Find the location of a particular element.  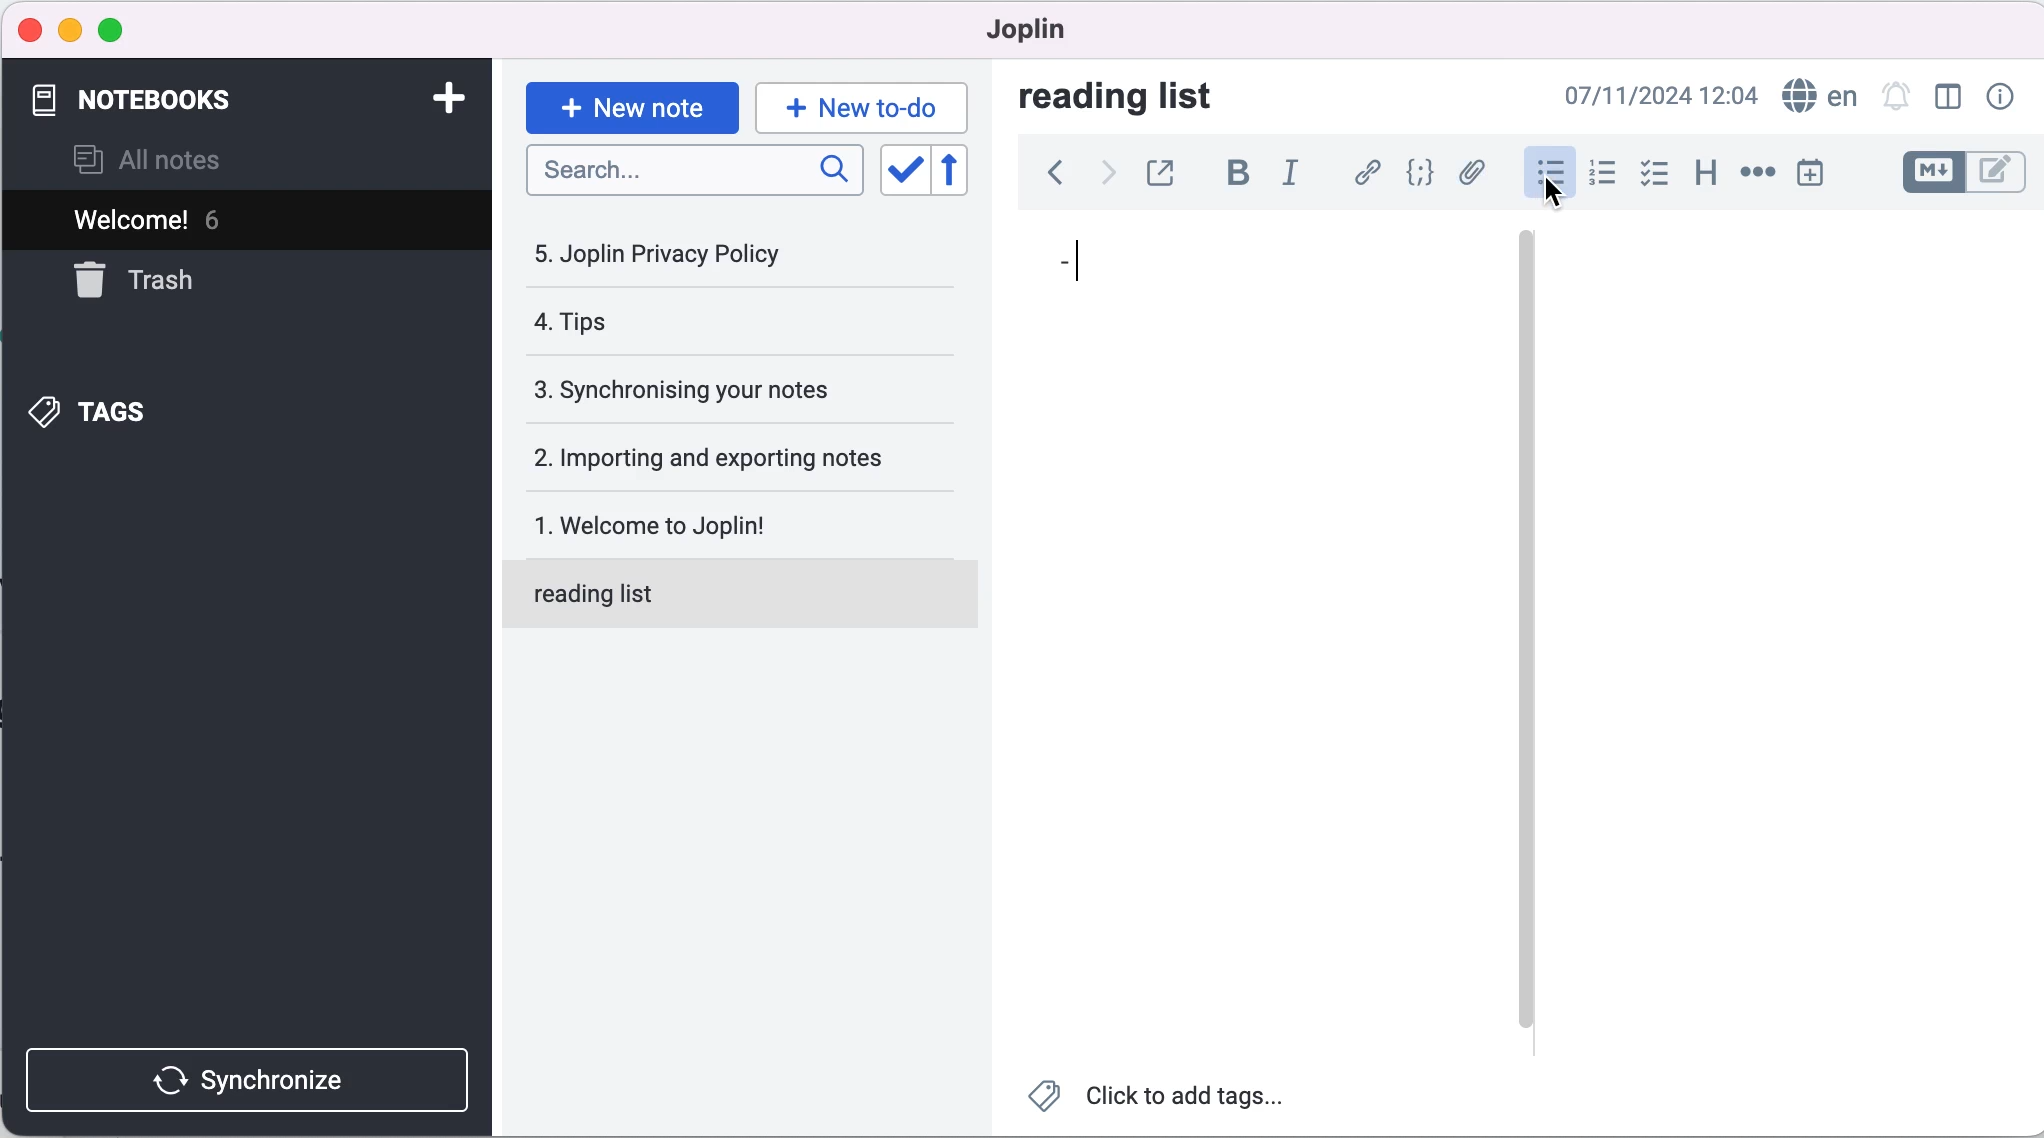

bold is located at coordinates (1238, 172).